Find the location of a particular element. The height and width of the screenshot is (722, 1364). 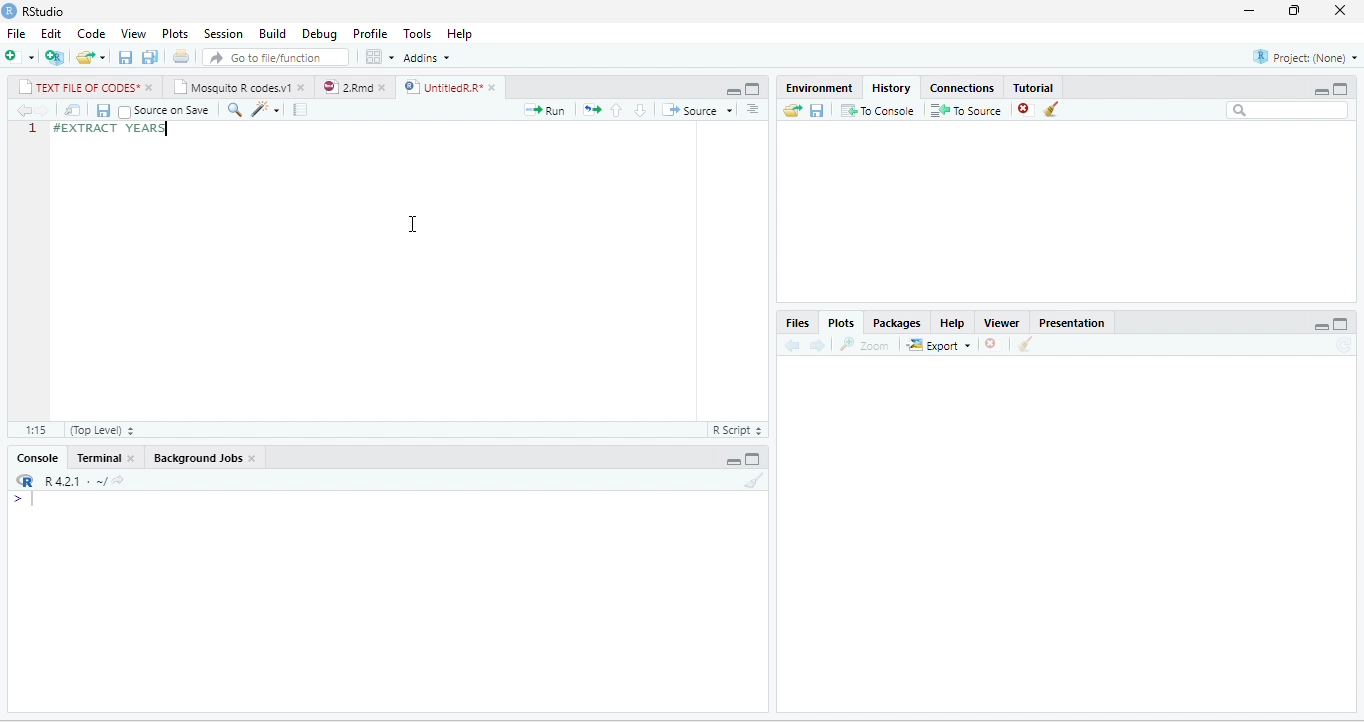

Plots is located at coordinates (841, 322).